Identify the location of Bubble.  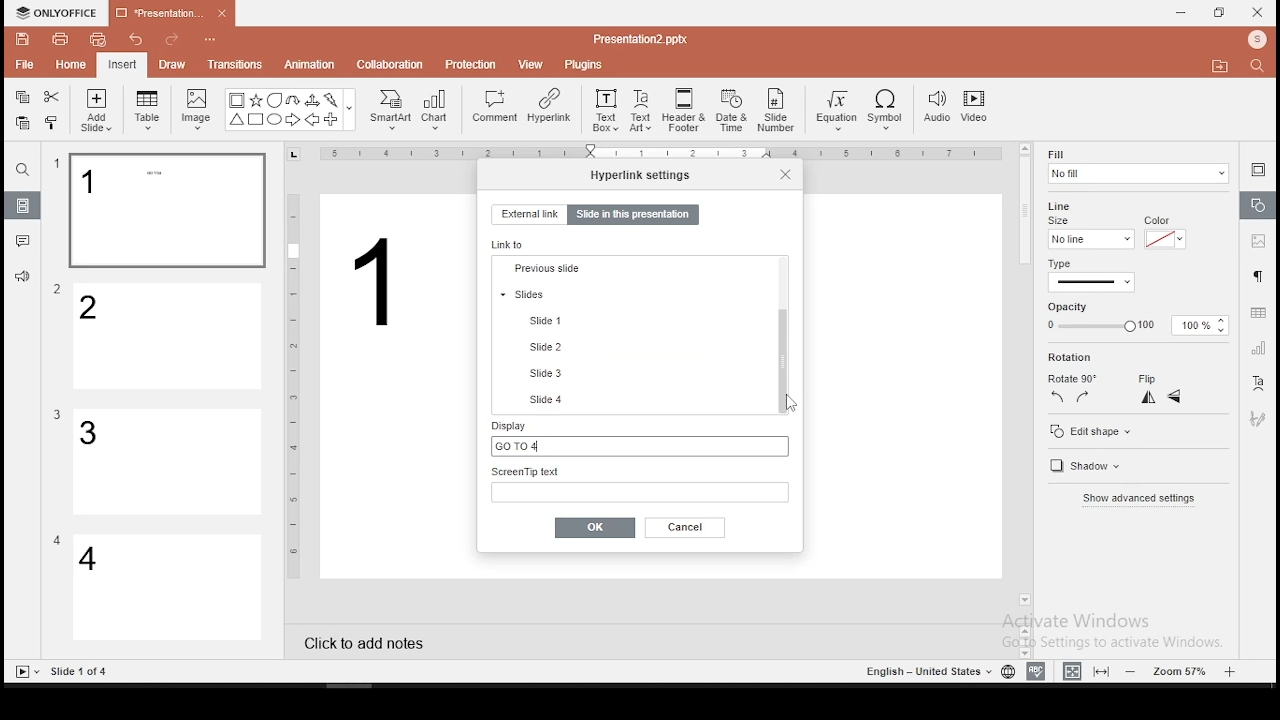
(274, 100).